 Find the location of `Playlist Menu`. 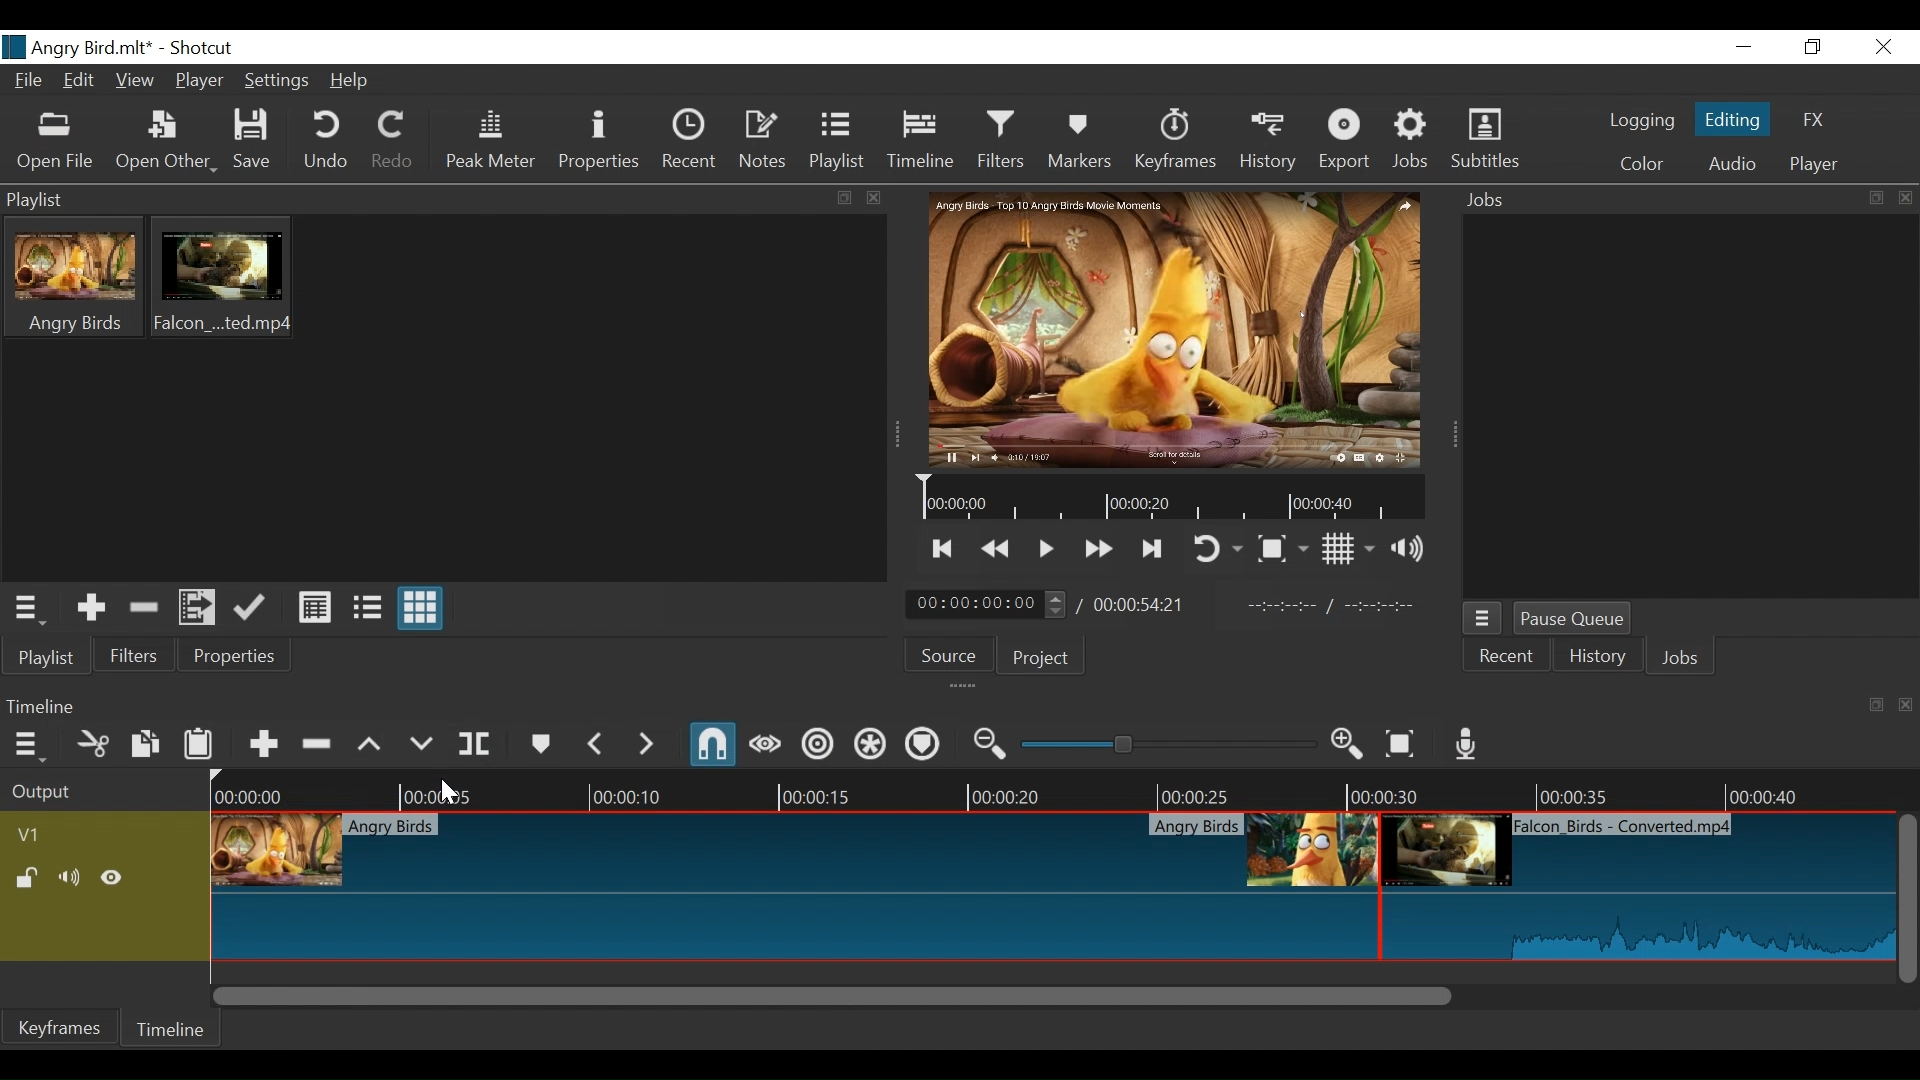

Playlist Menu is located at coordinates (28, 610).